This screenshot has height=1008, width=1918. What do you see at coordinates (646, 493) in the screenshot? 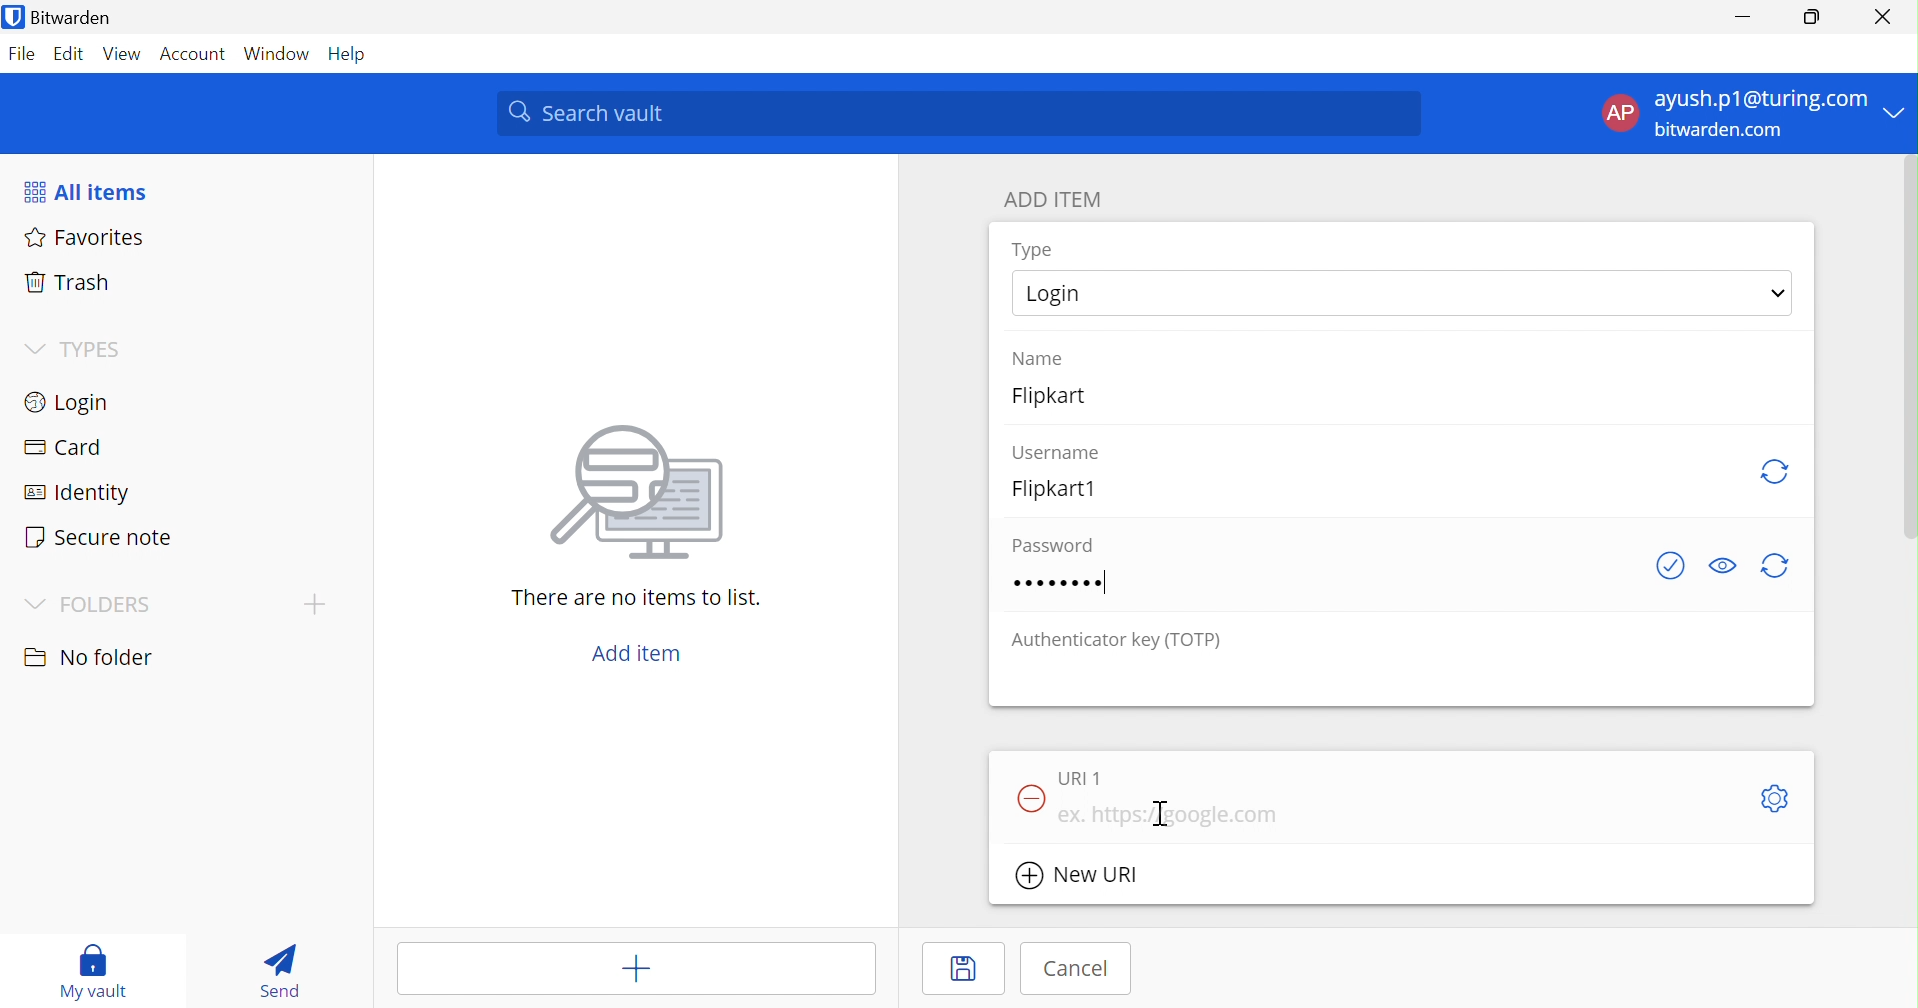
I see `image` at bounding box center [646, 493].